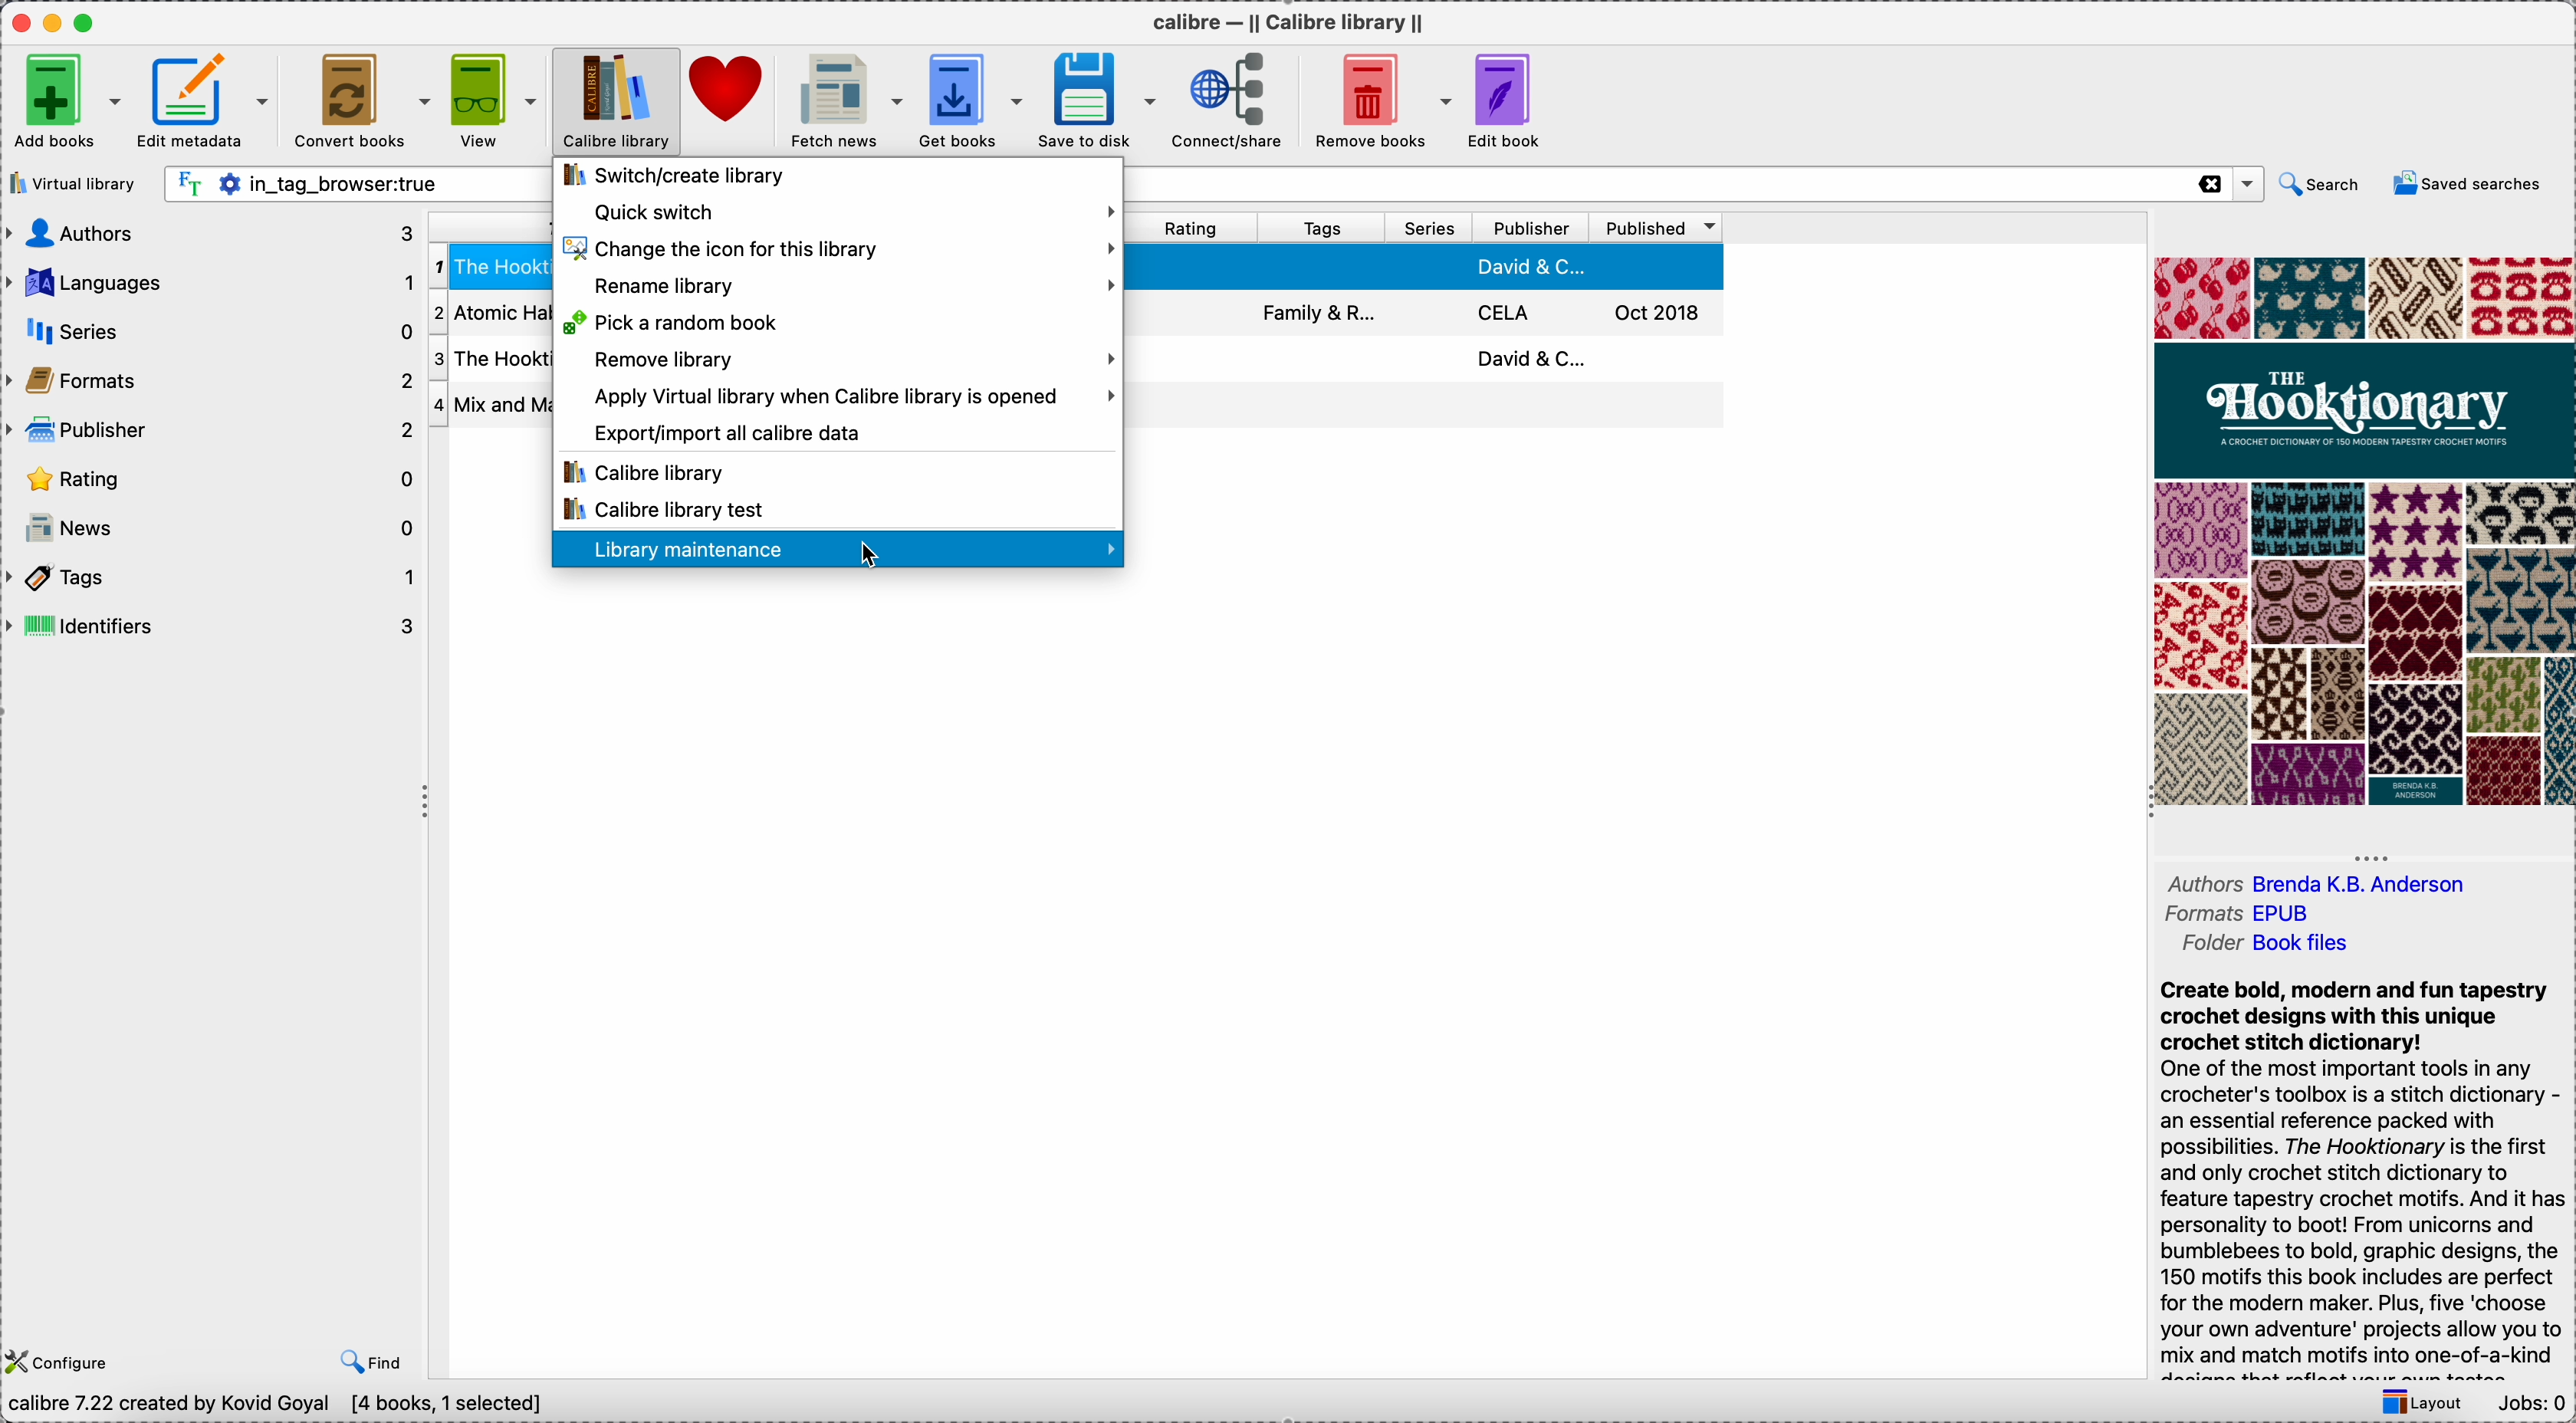 This screenshot has width=2576, height=1423. Describe the element at coordinates (2362, 532) in the screenshot. I see `book cover preview` at that location.